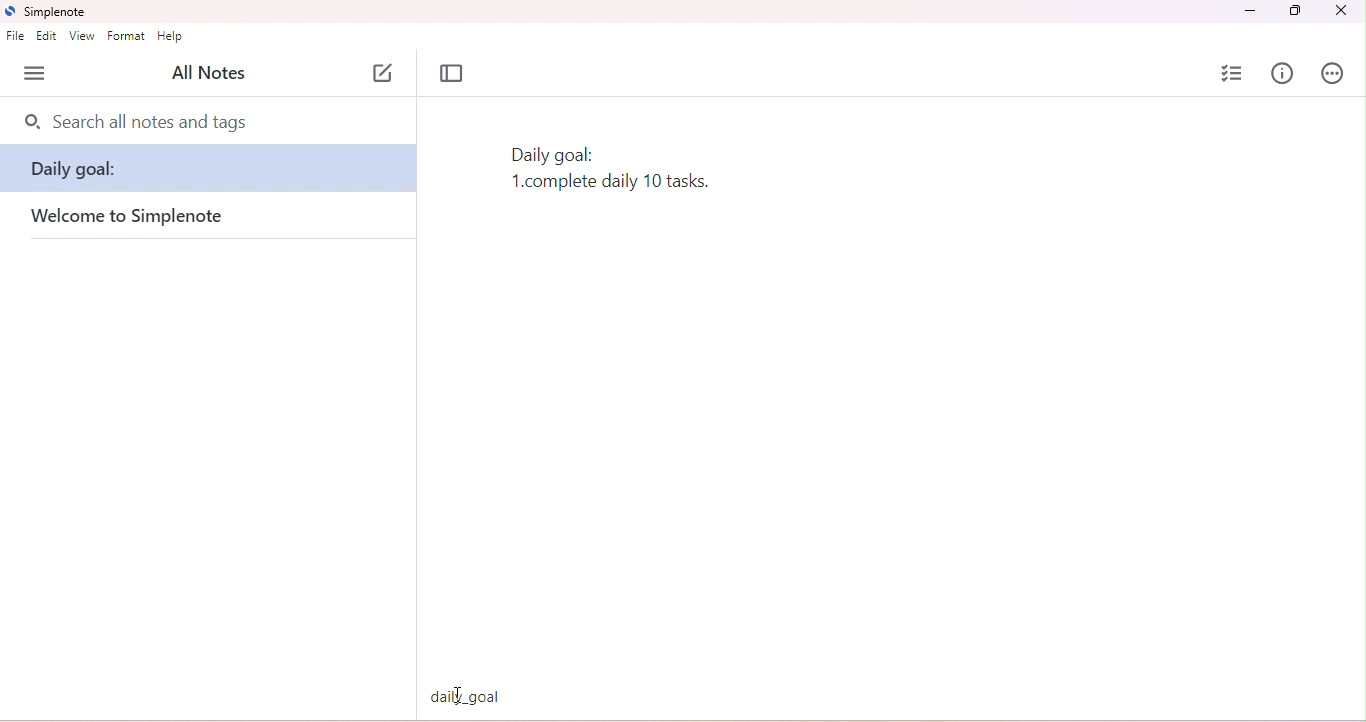  Describe the element at coordinates (1248, 12) in the screenshot. I see `minimize` at that location.